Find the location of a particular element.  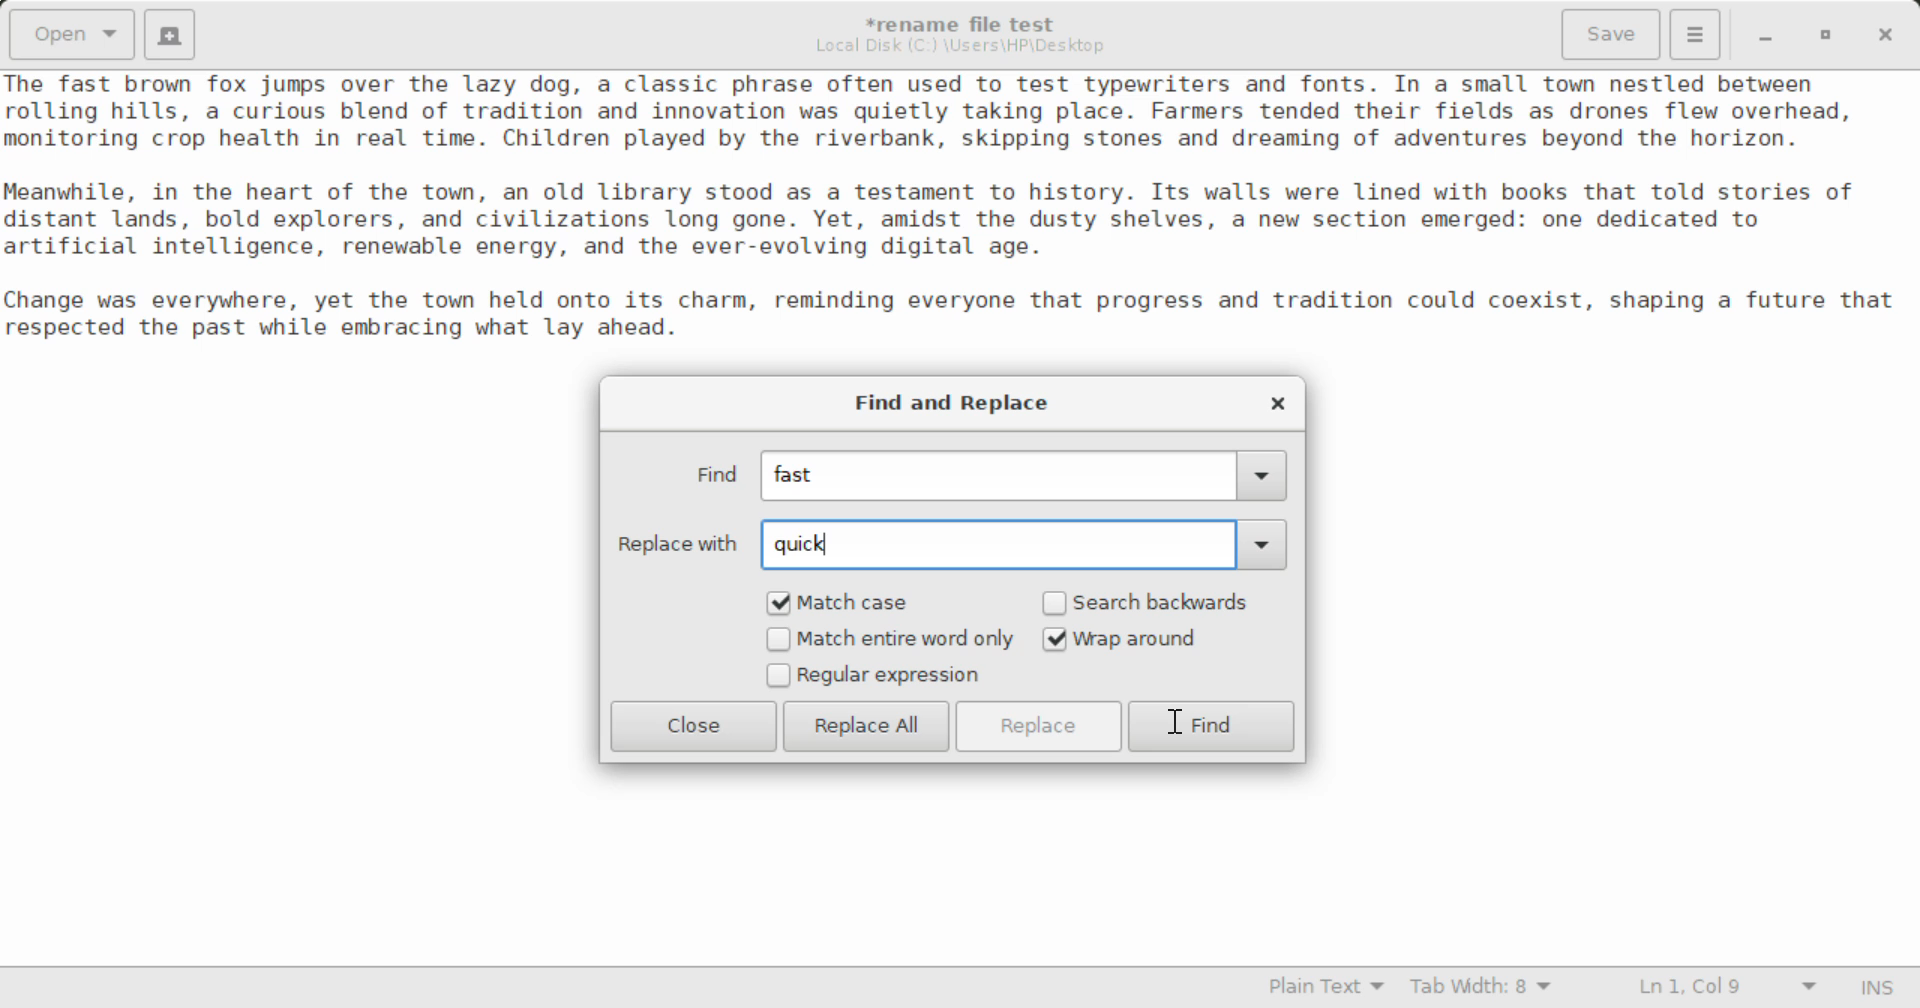

More Options Menu is located at coordinates (1696, 35).